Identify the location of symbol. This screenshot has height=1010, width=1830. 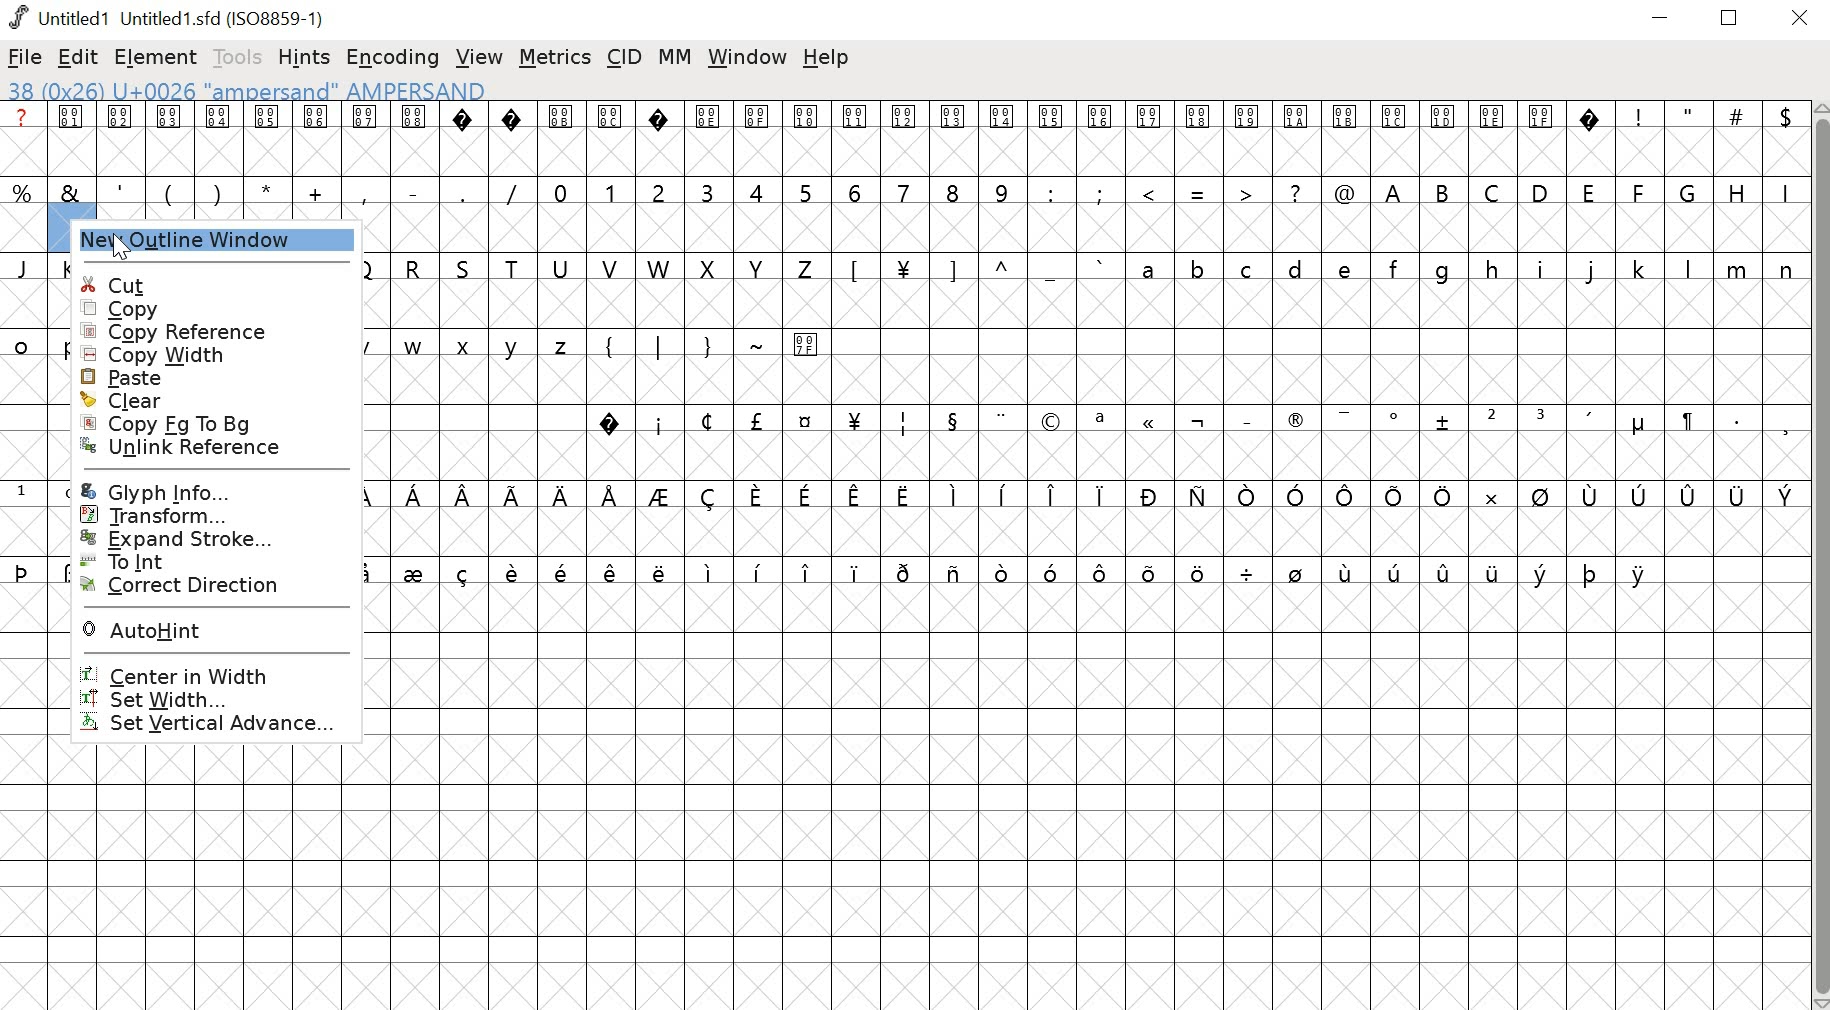
(807, 421).